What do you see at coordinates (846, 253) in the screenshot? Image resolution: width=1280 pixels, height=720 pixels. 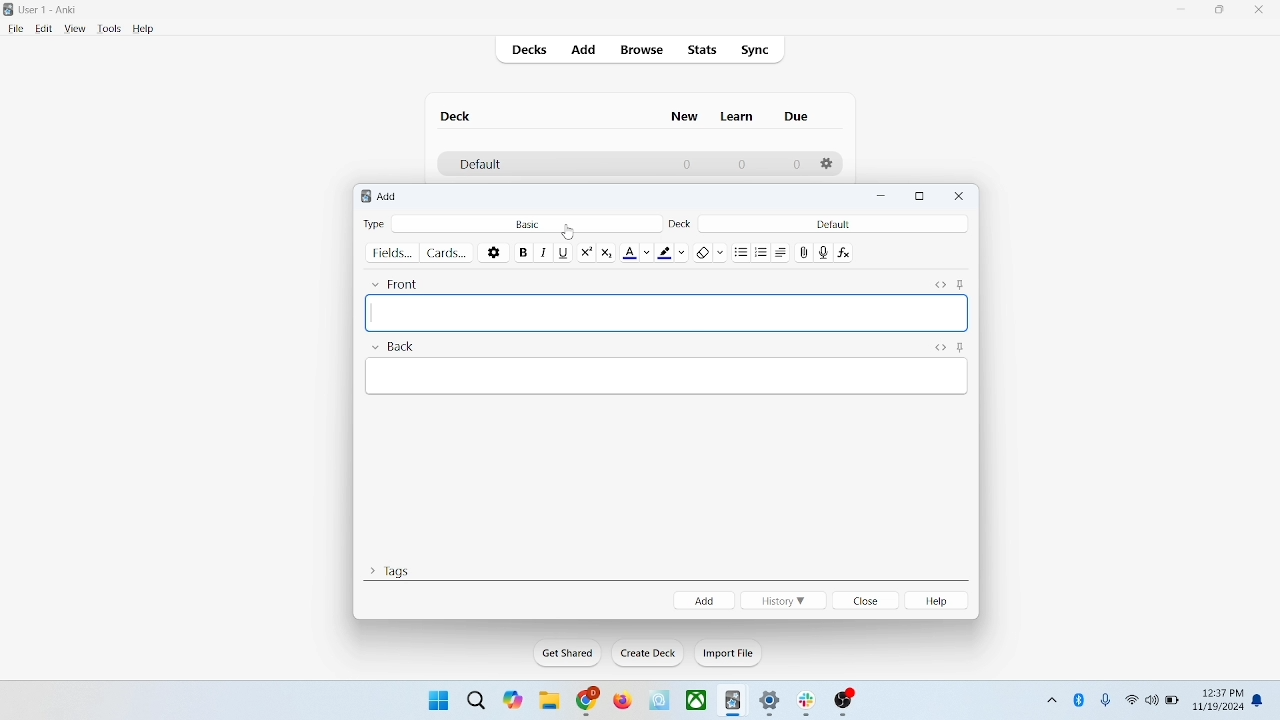 I see `function` at bounding box center [846, 253].